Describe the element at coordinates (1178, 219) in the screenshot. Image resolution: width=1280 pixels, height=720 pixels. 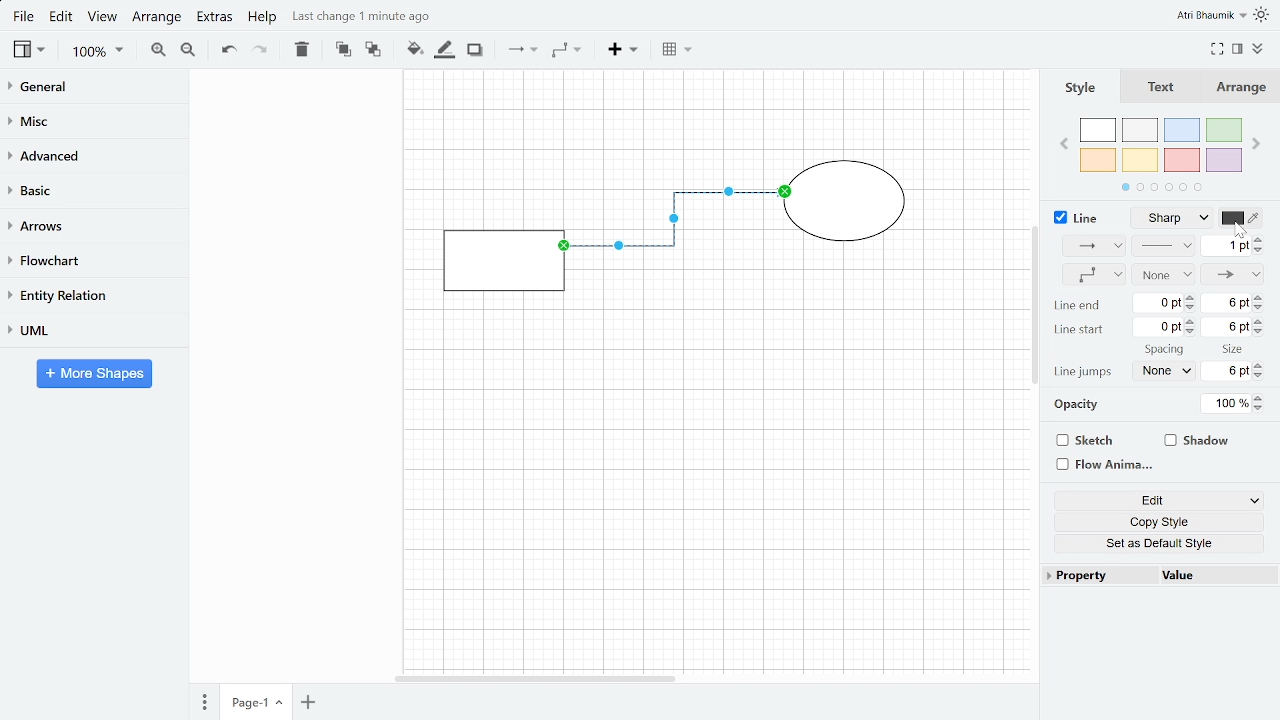
I see `Line style` at that location.